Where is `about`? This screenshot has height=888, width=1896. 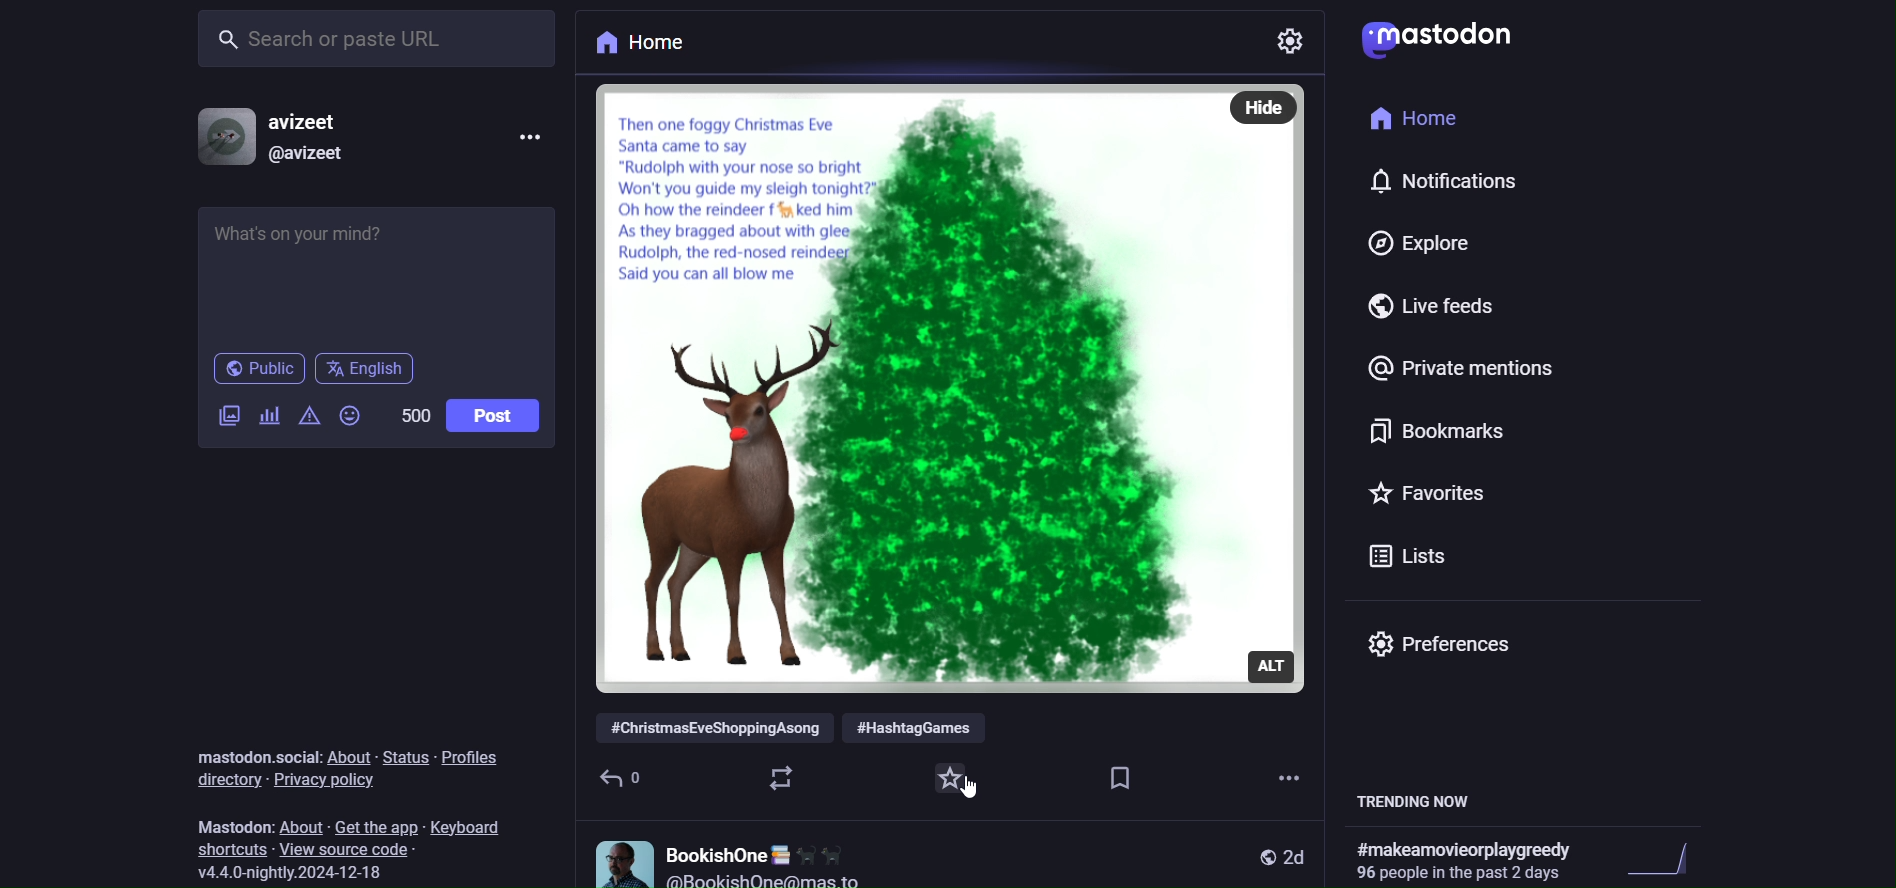
about is located at coordinates (300, 825).